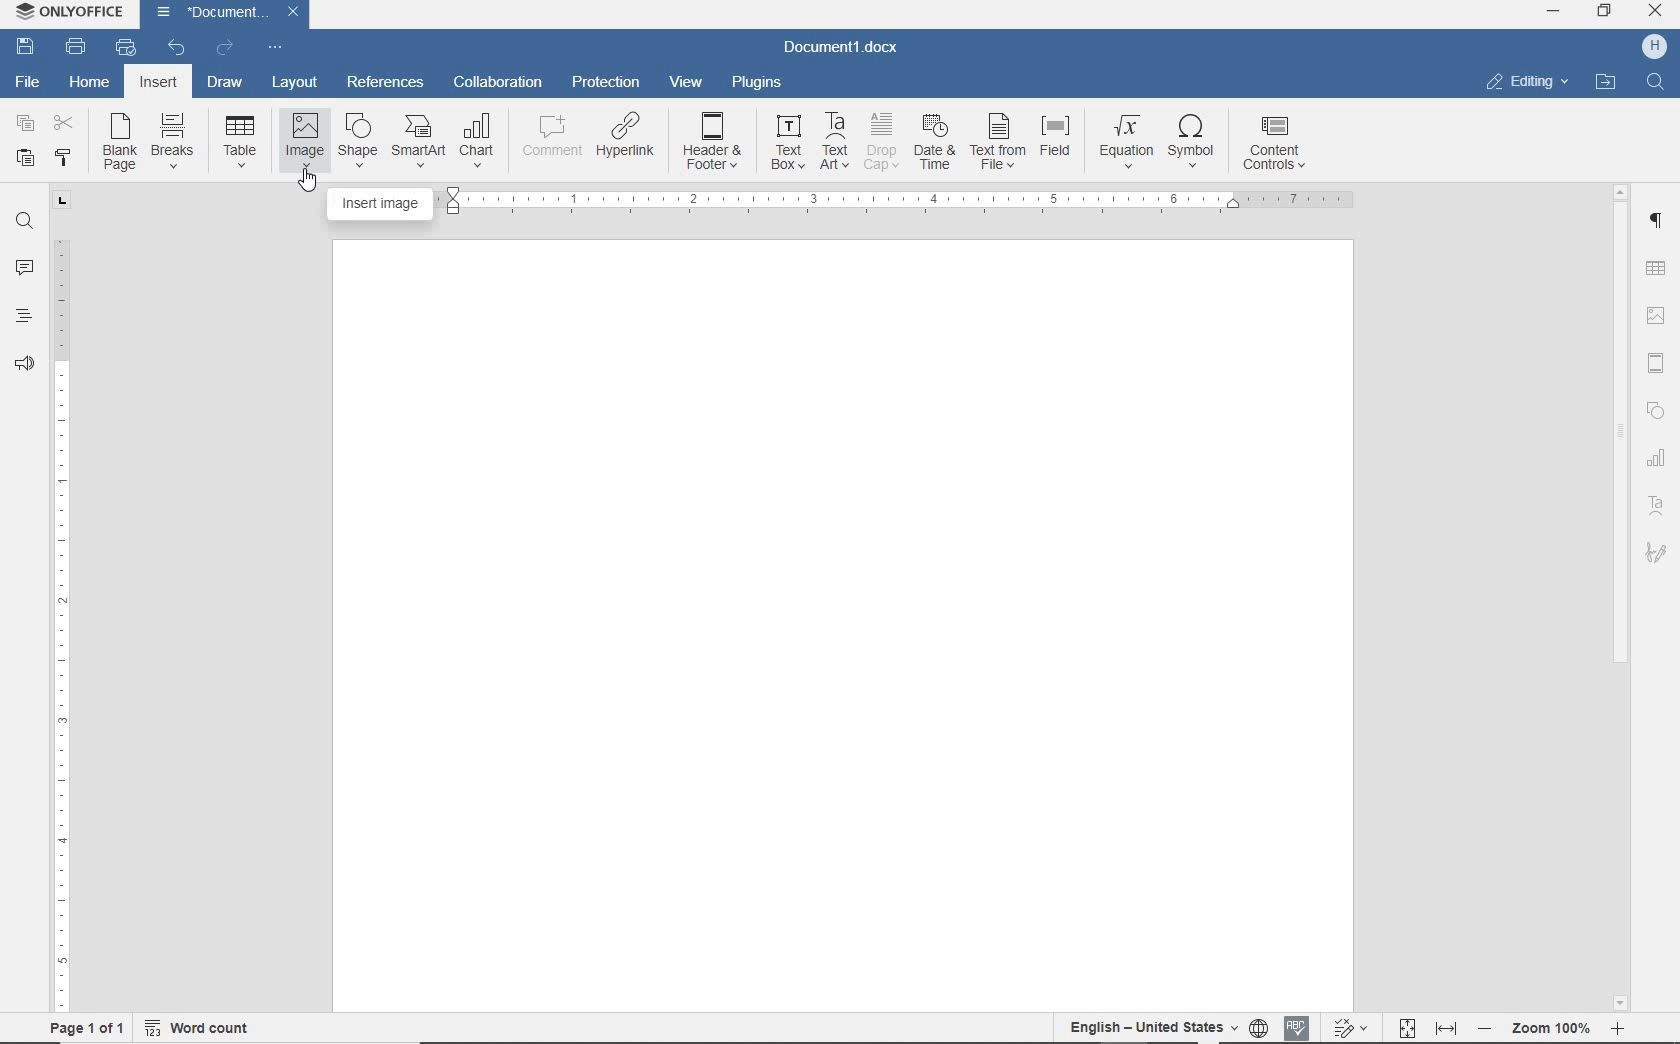 This screenshot has height=1044, width=1680. What do you see at coordinates (1194, 141) in the screenshot?
I see `symbol` at bounding box center [1194, 141].